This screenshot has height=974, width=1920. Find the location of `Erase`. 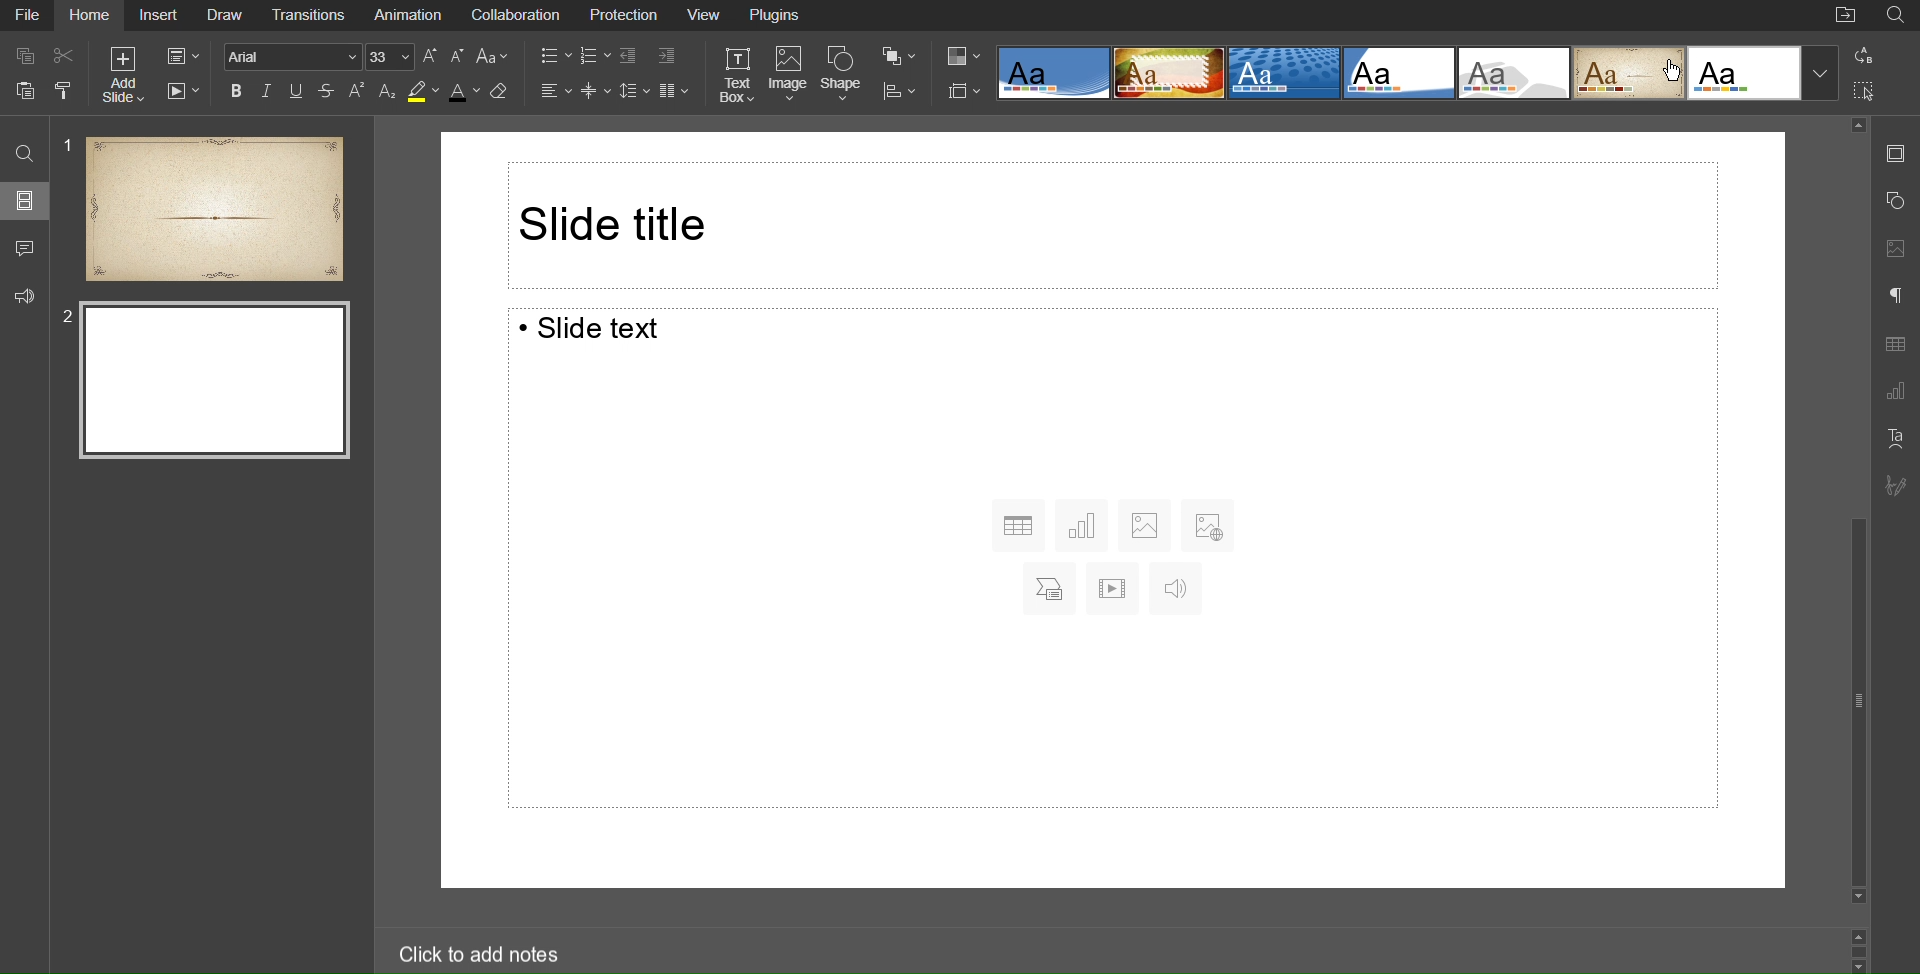

Erase is located at coordinates (502, 91).